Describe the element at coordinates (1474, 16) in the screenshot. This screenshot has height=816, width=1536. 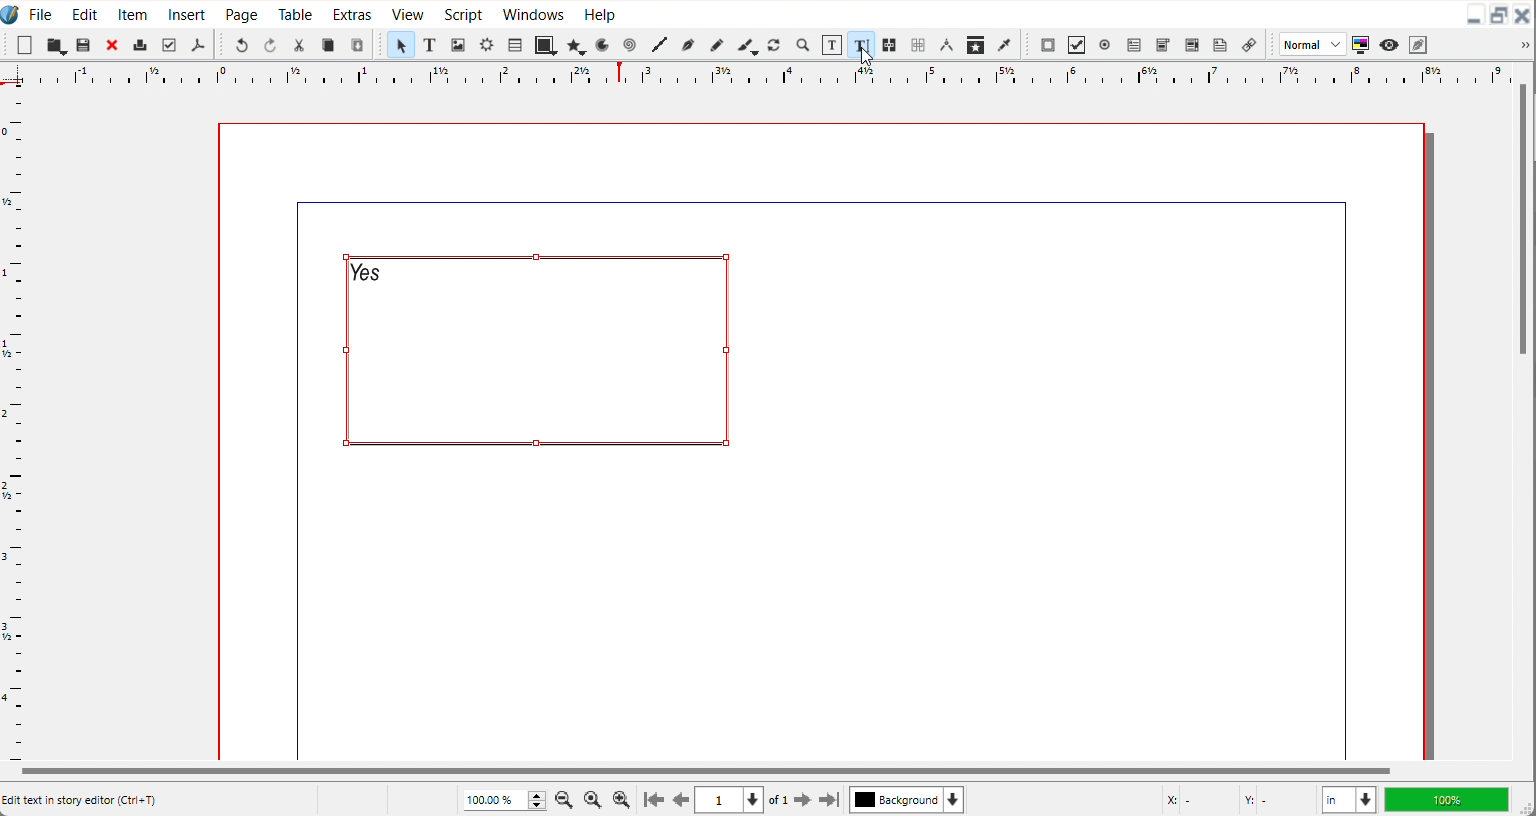
I see `Minimize` at that location.